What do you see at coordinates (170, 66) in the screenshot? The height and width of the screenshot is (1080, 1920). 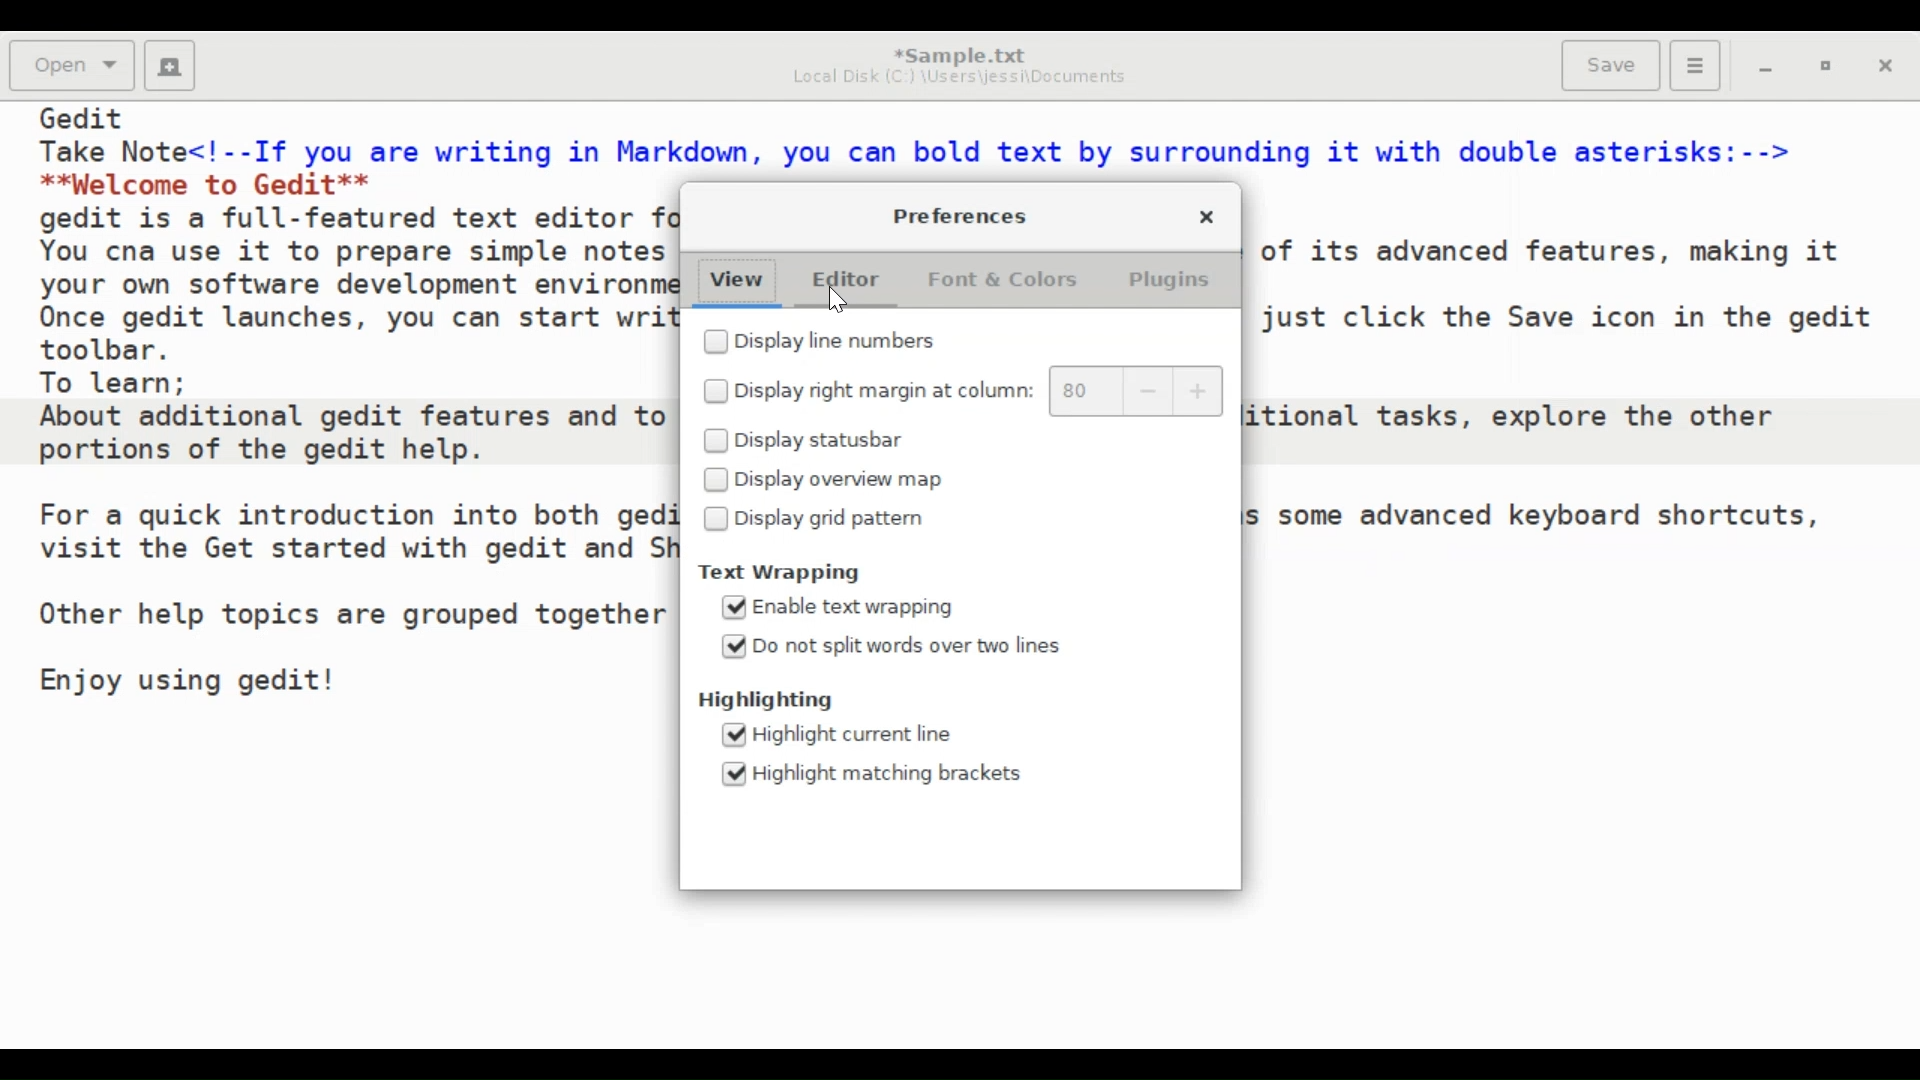 I see `Create a new document` at bounding box center [170, 66].